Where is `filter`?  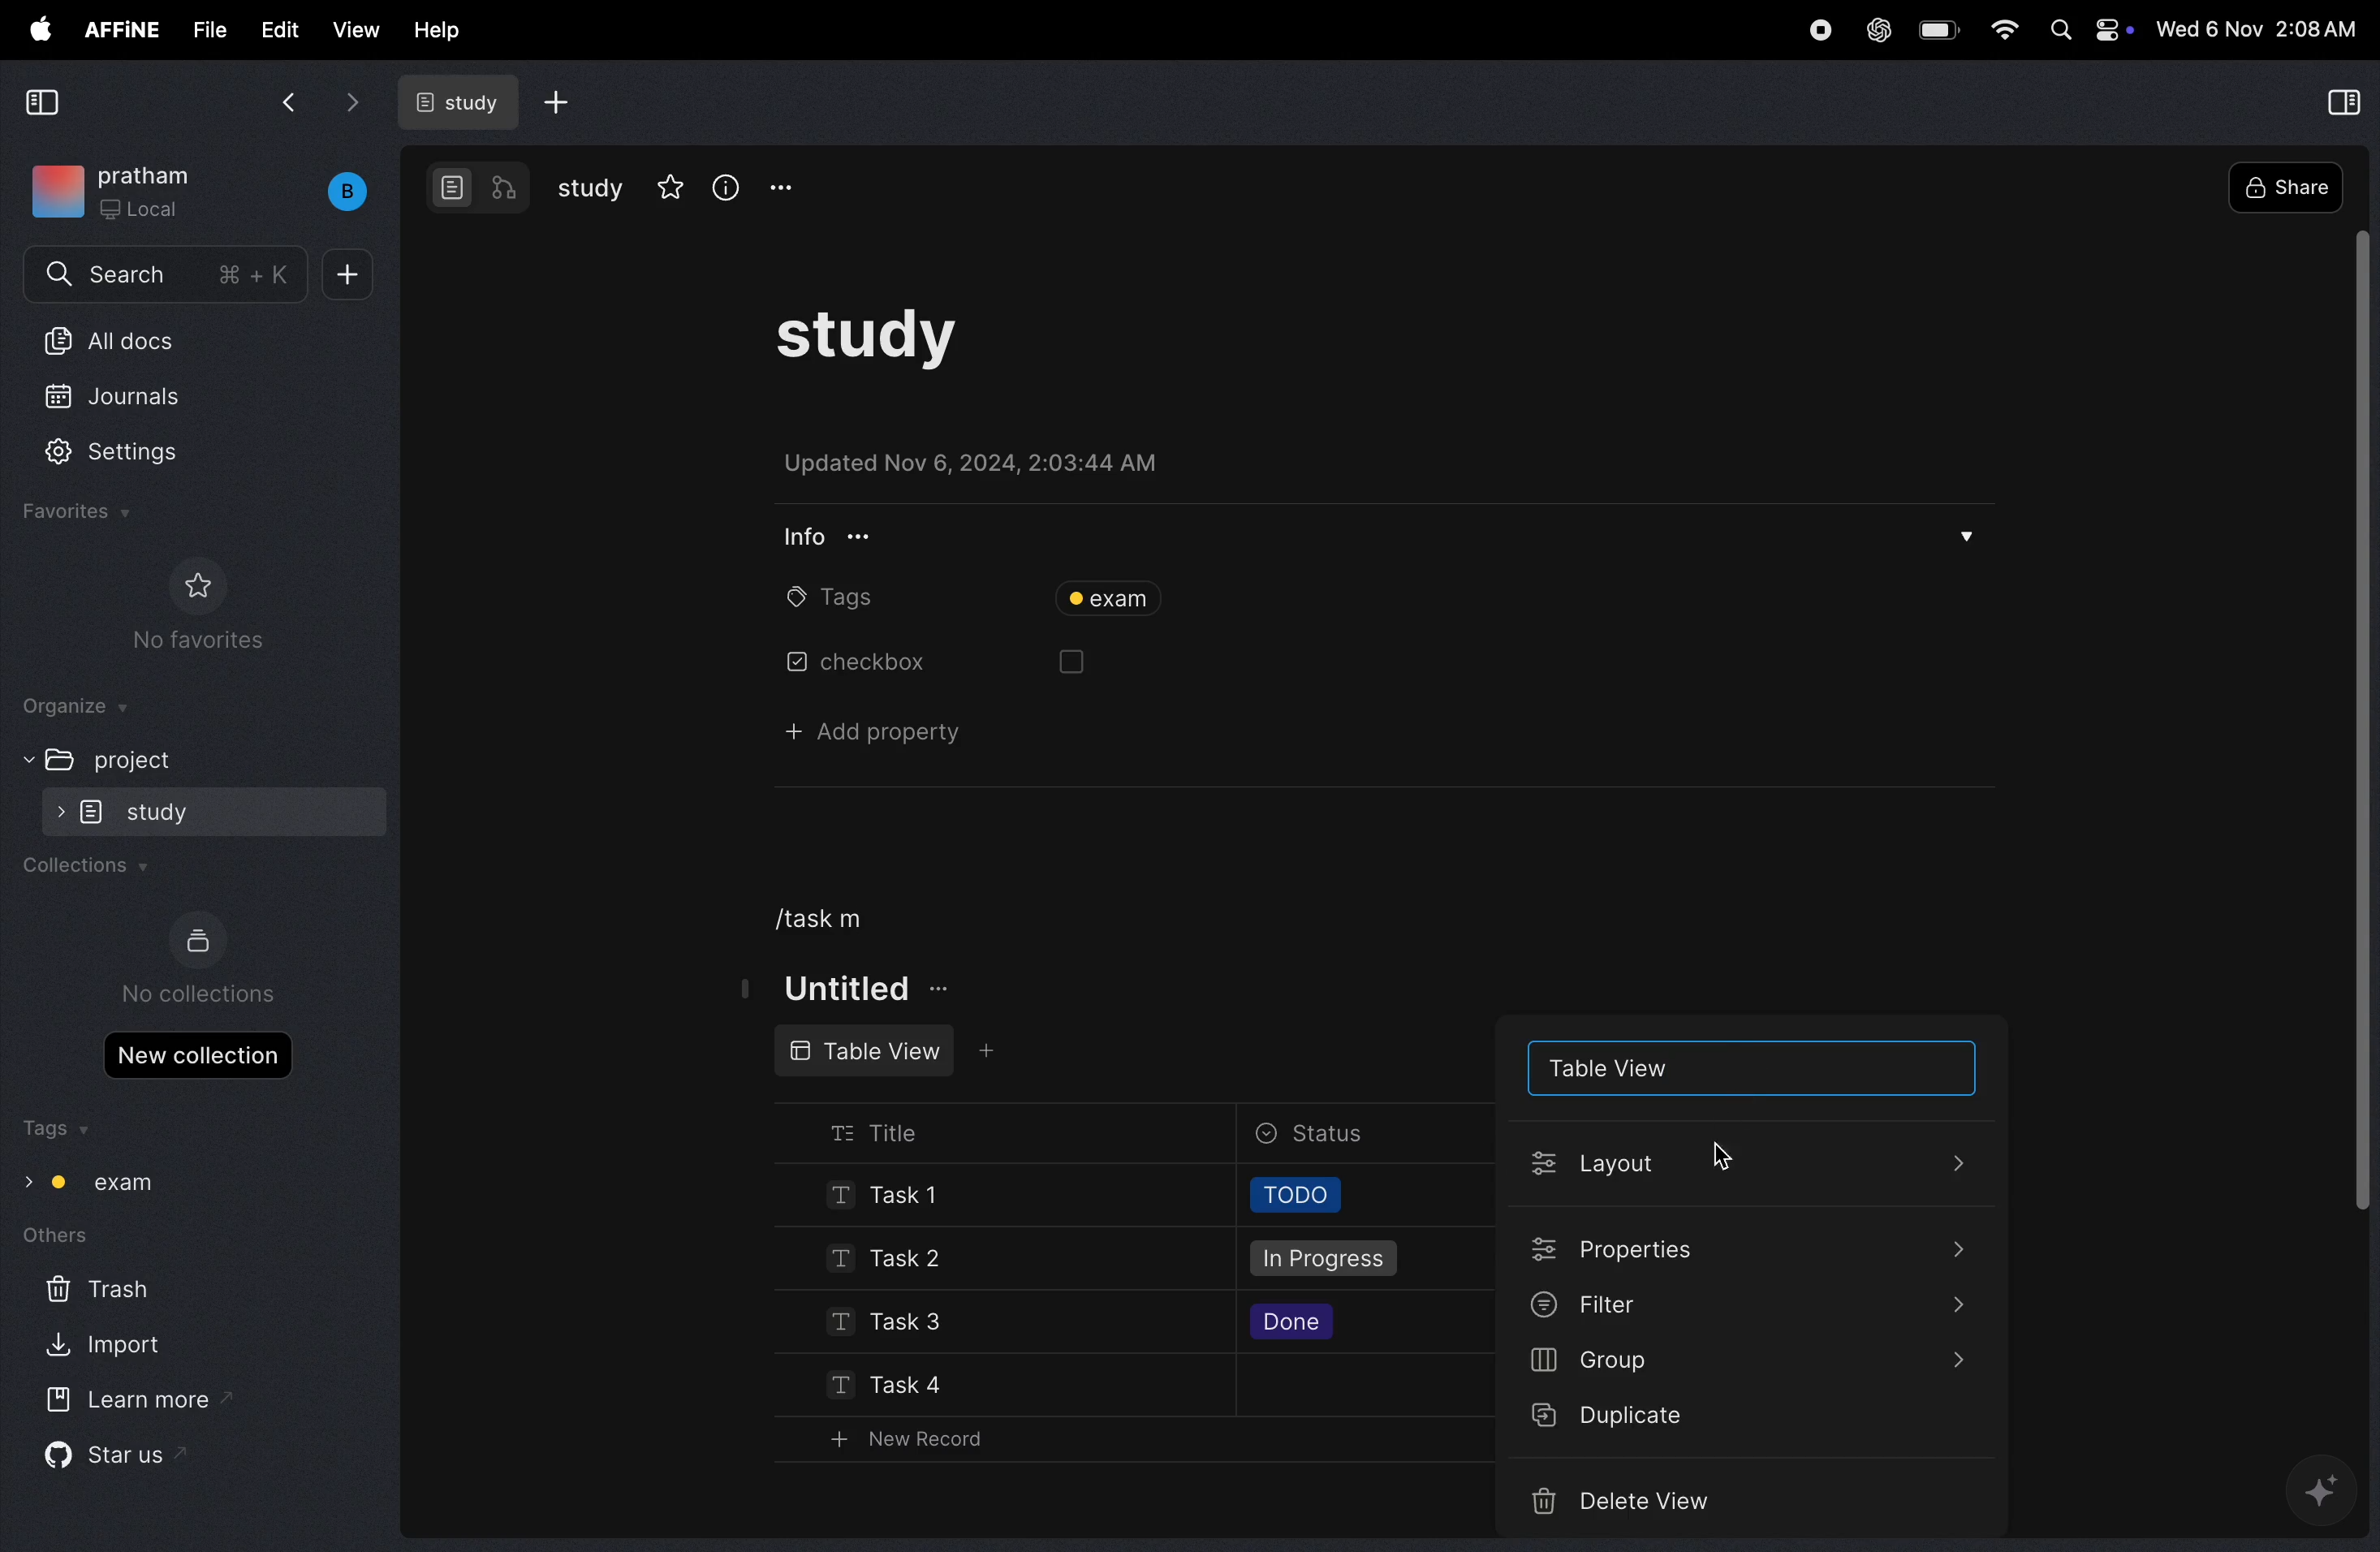 filter is located at coordinates (1748, 1304).